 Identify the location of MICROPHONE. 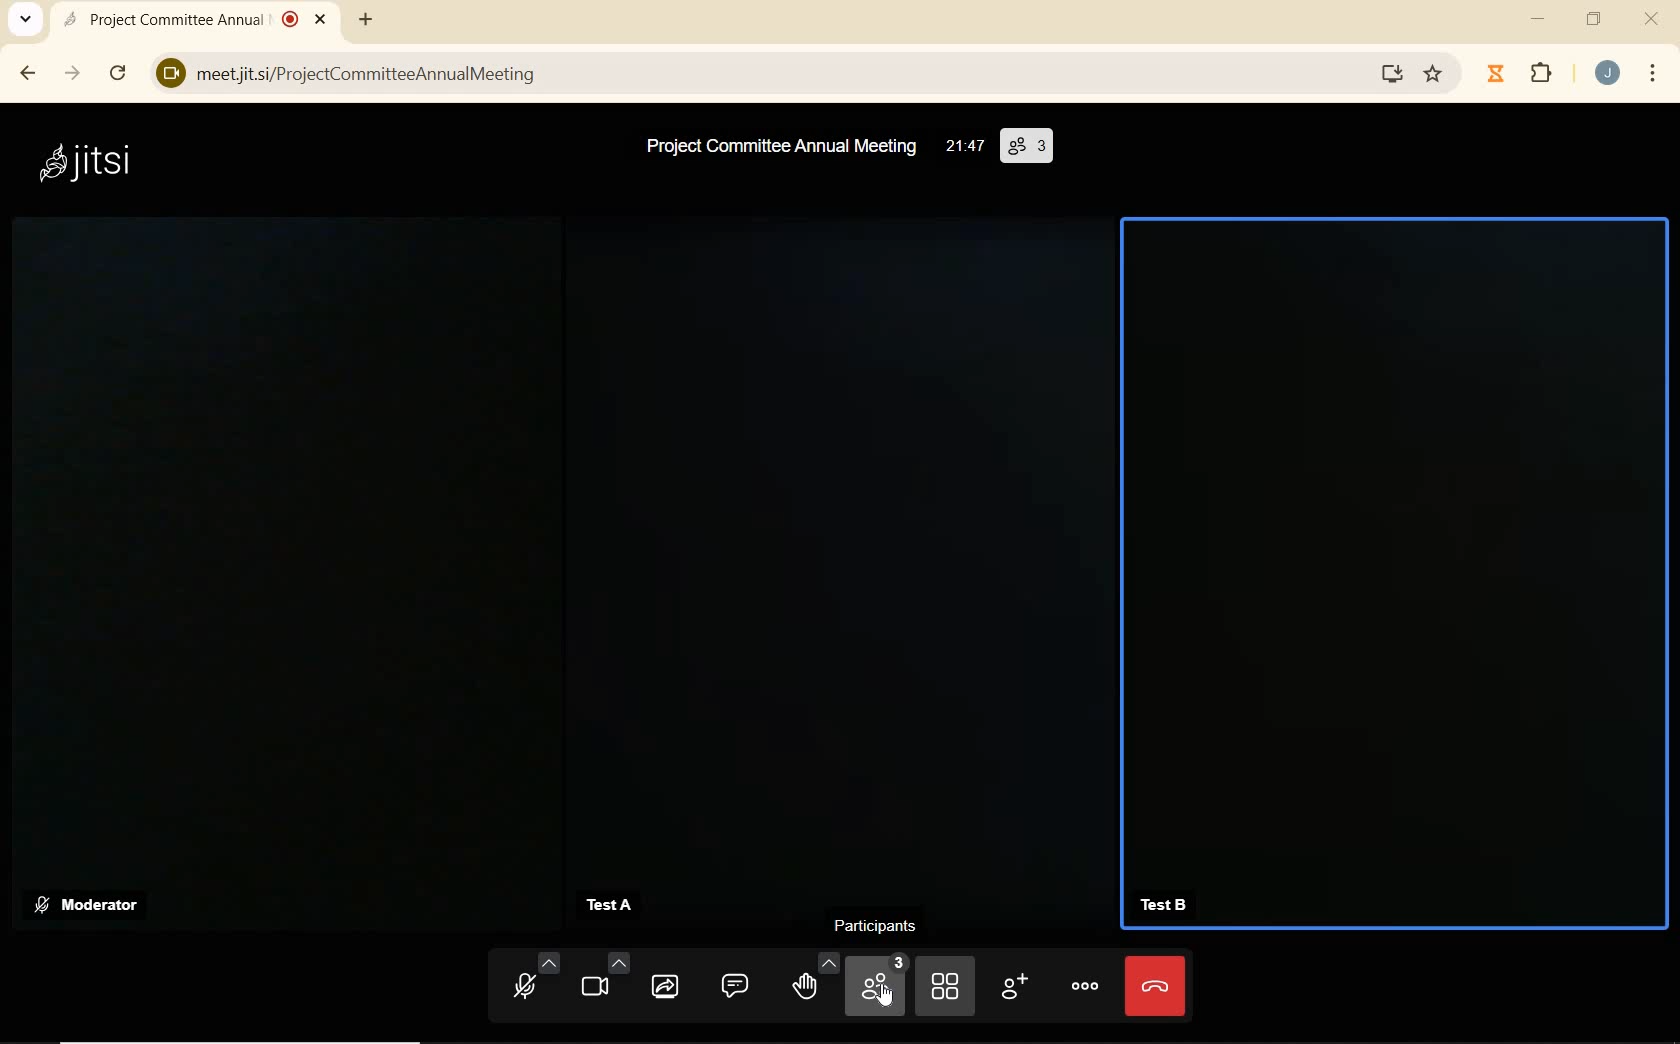
(533, 978).